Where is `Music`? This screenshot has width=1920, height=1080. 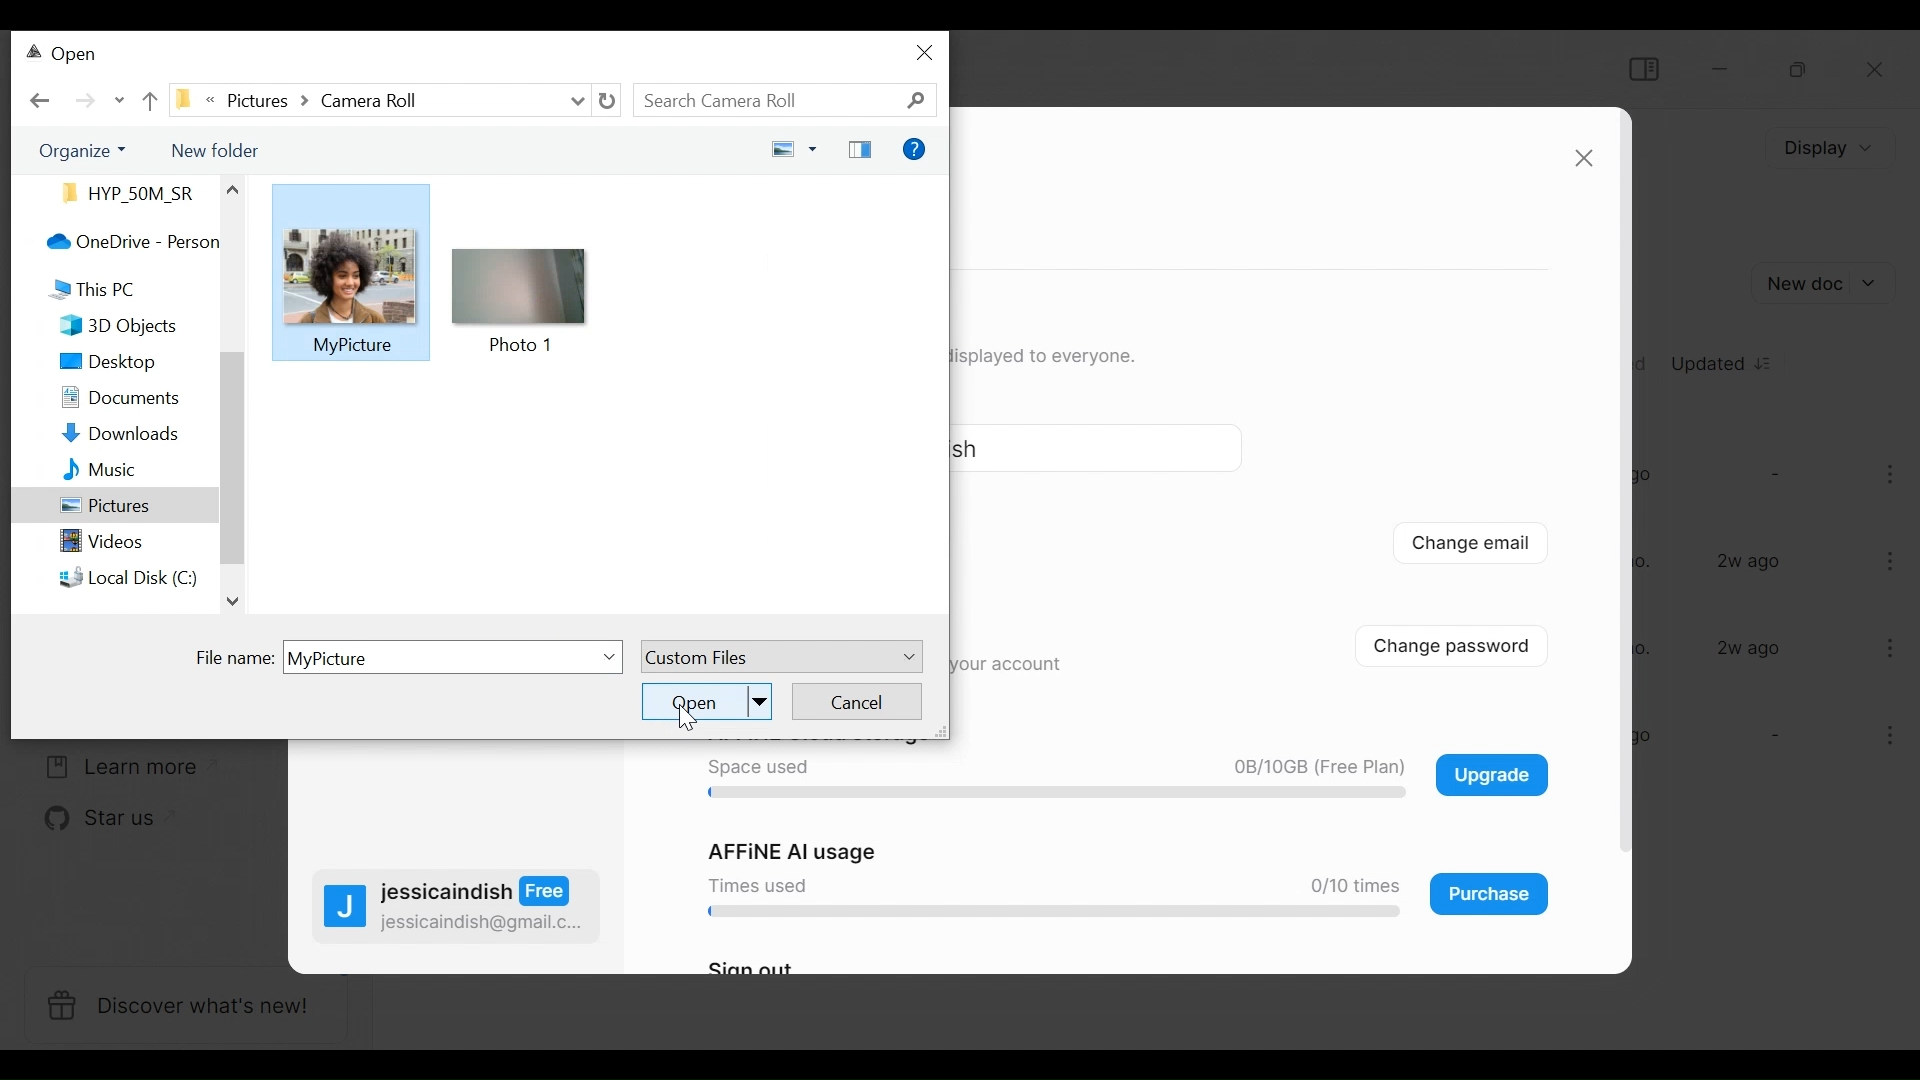
Music is located at coordinates (85, 472).